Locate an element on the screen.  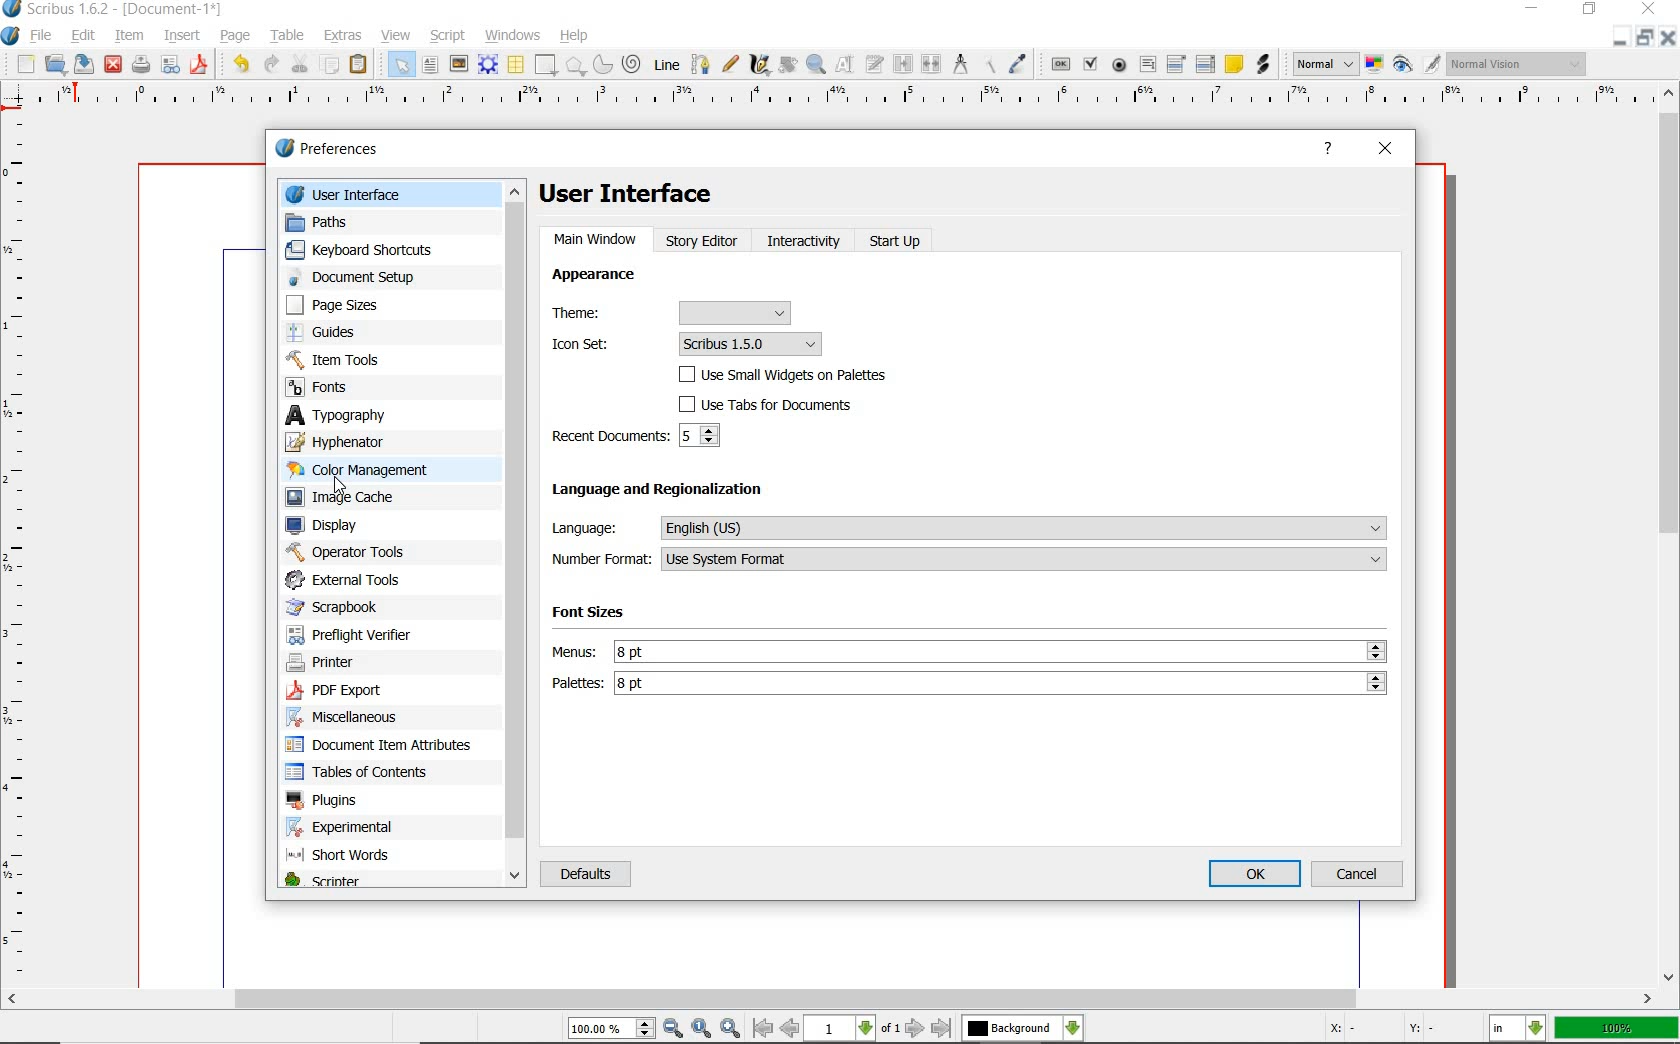
scribus 1.6.2 - [document-1*] is located at coordinates (116, 10).